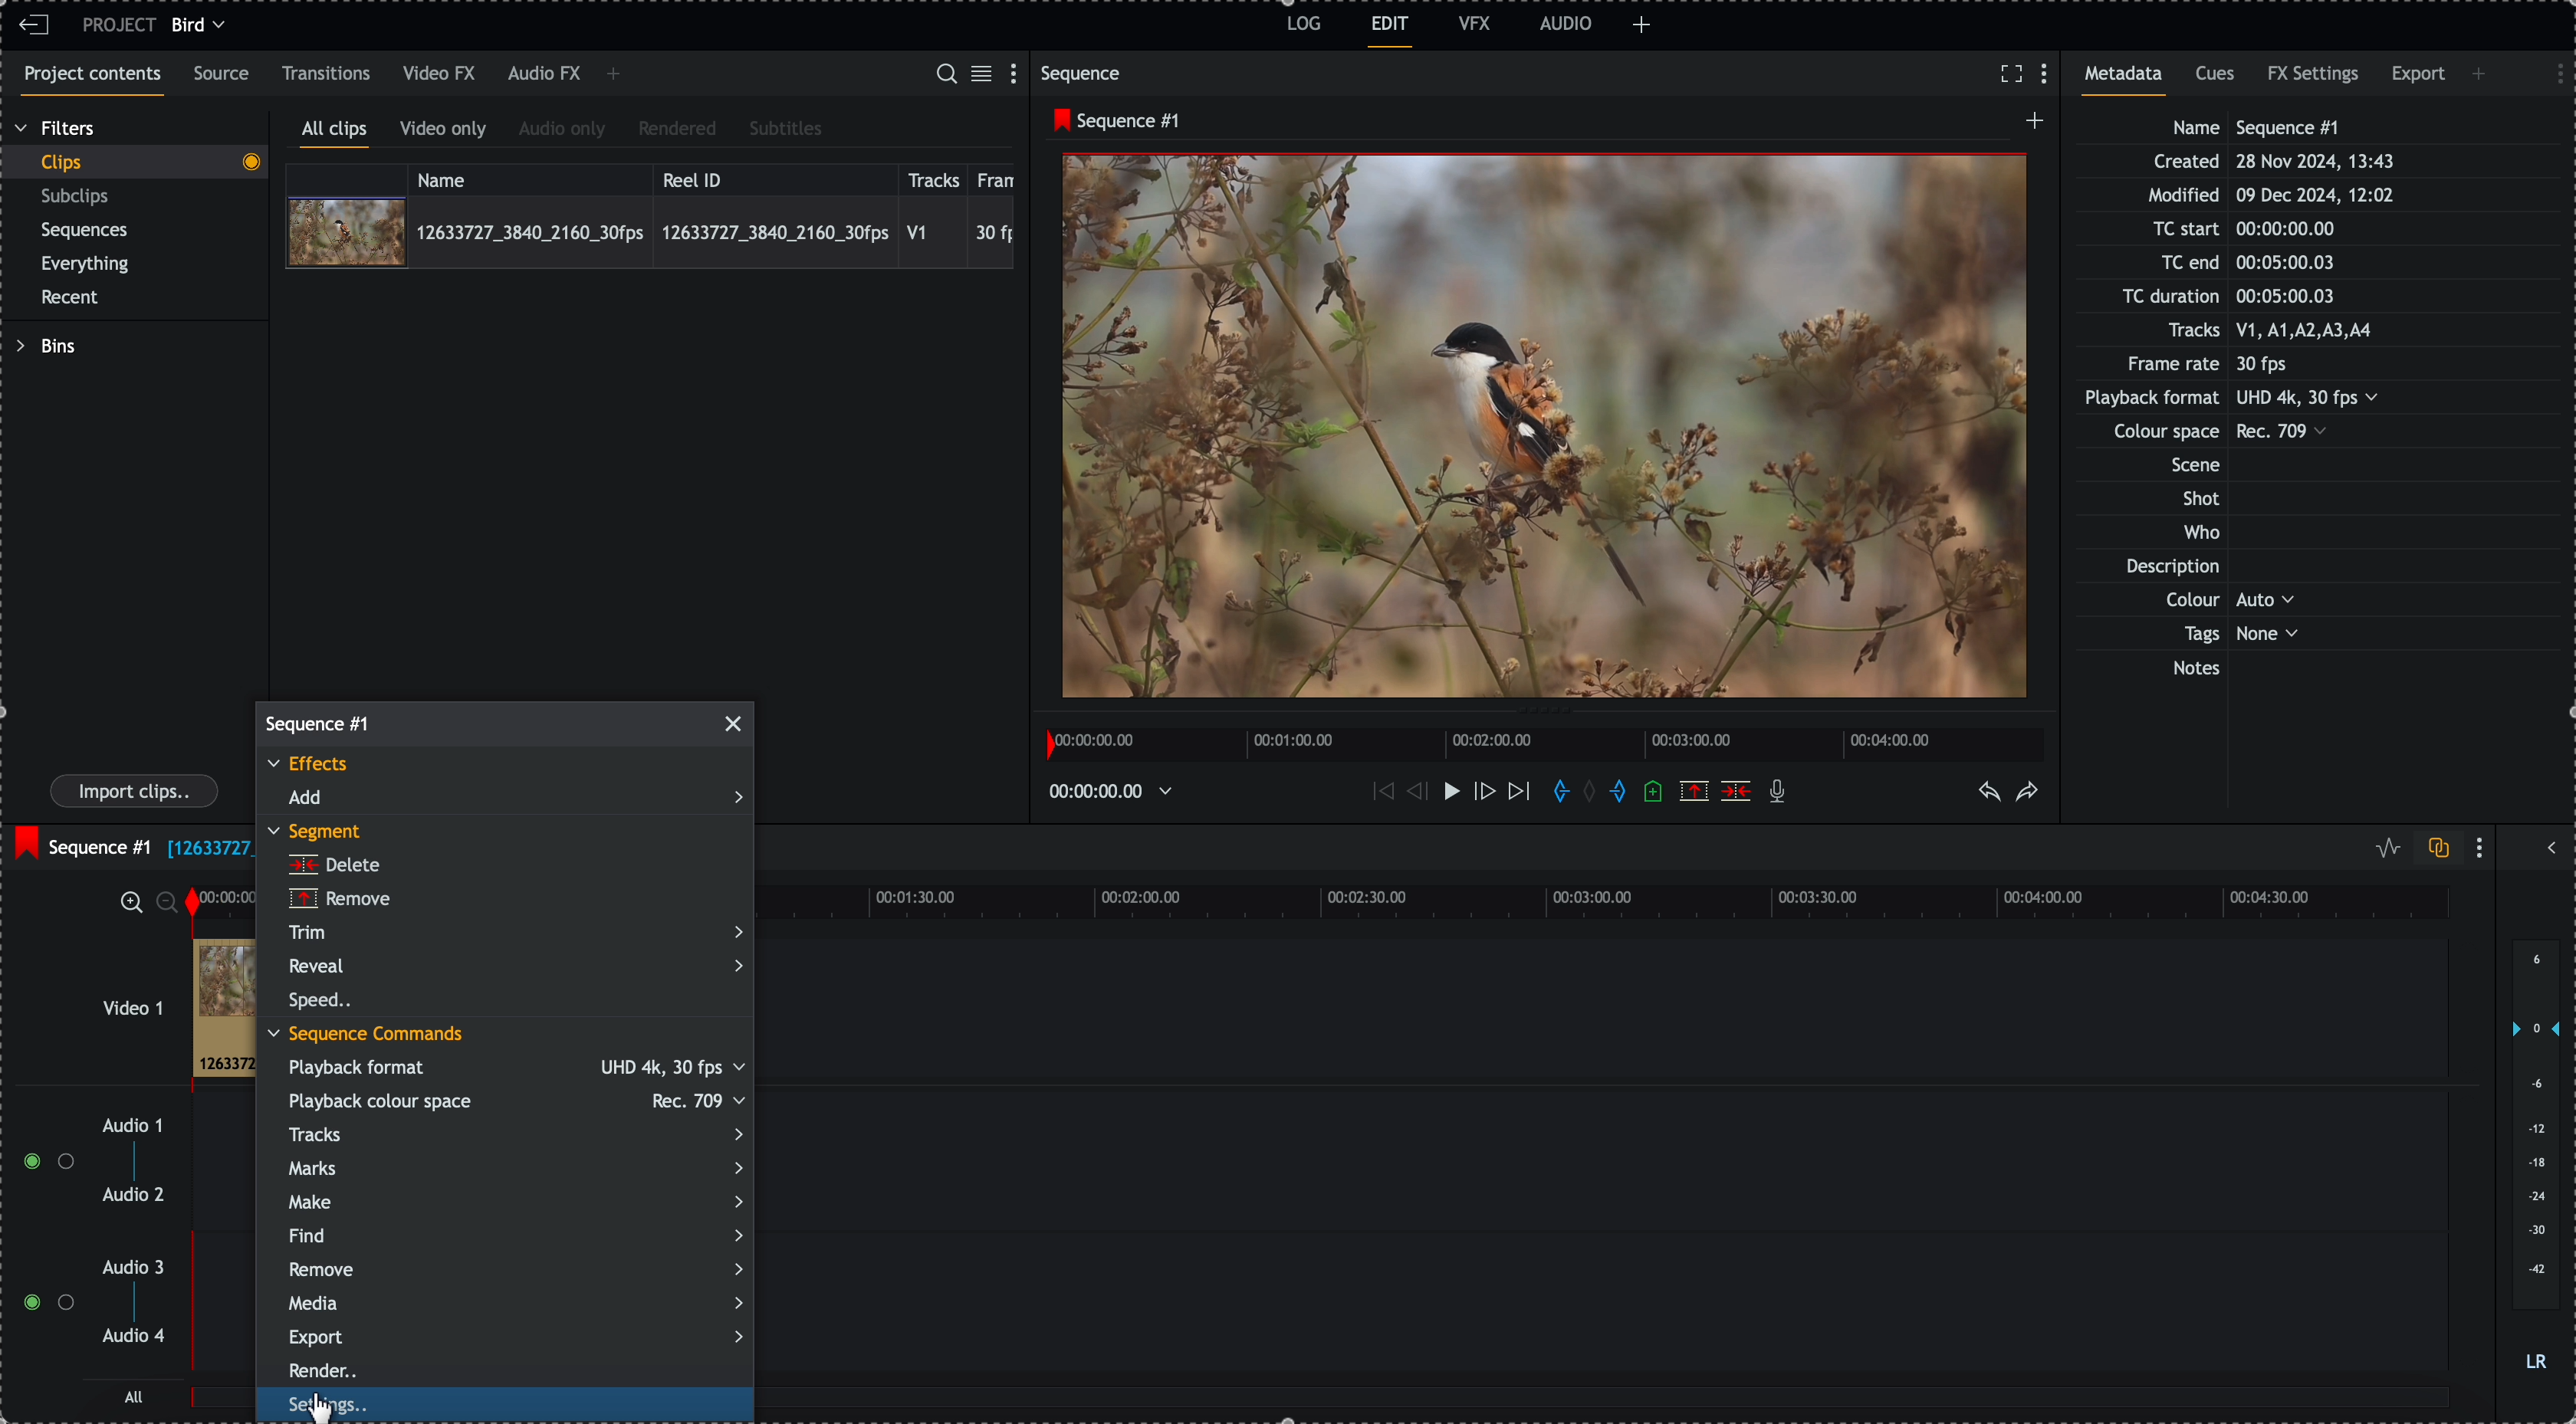 The width and height of the screenshot is (2576, 1424). What do you see at coordinates (2534, 1157) in the screenshot?
I see `audio output level (d/B)` at bounding box center [2534, 1157].